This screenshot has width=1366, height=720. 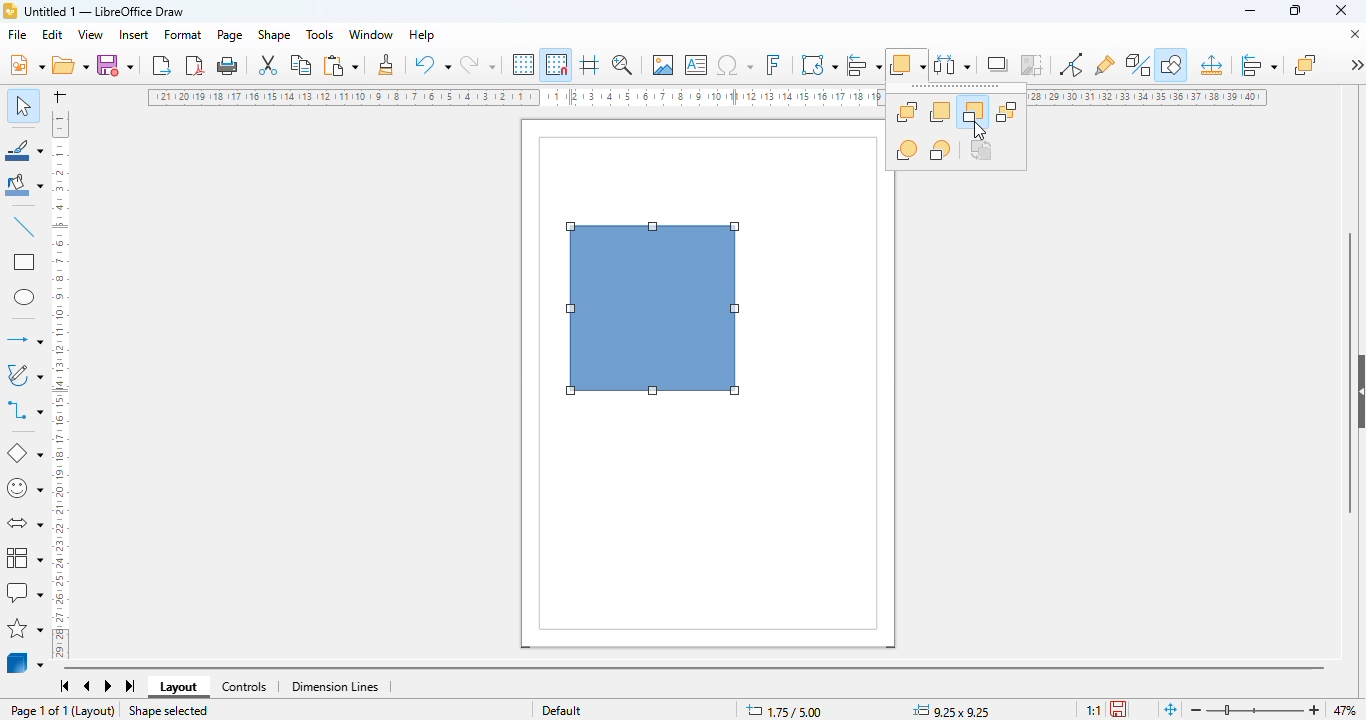 I want to click on show draw functions, so click(x=1171, y=65).